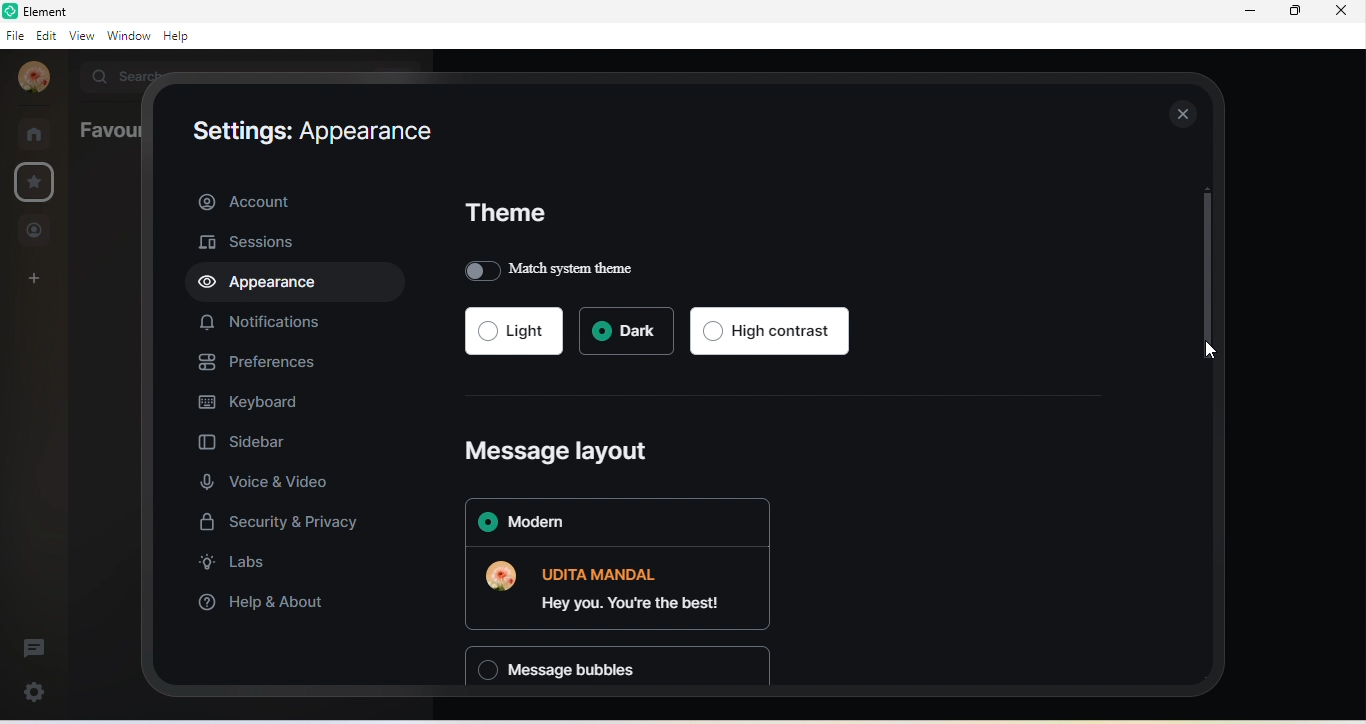  I want to click on quick settings, so click(38, 690).